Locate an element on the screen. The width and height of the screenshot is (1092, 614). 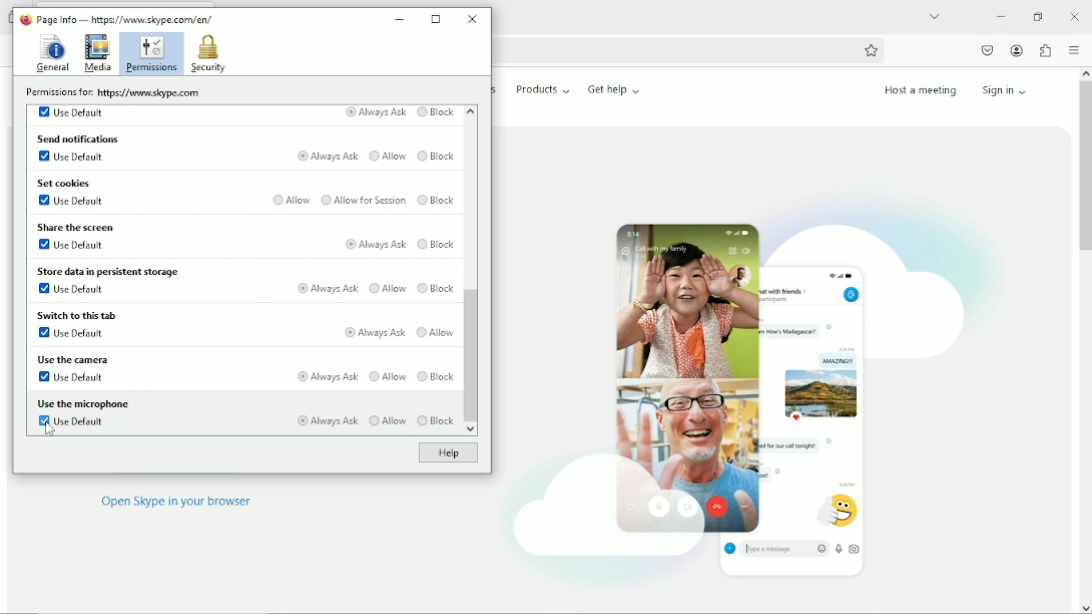
Use default is located at coordinates (74, 158).